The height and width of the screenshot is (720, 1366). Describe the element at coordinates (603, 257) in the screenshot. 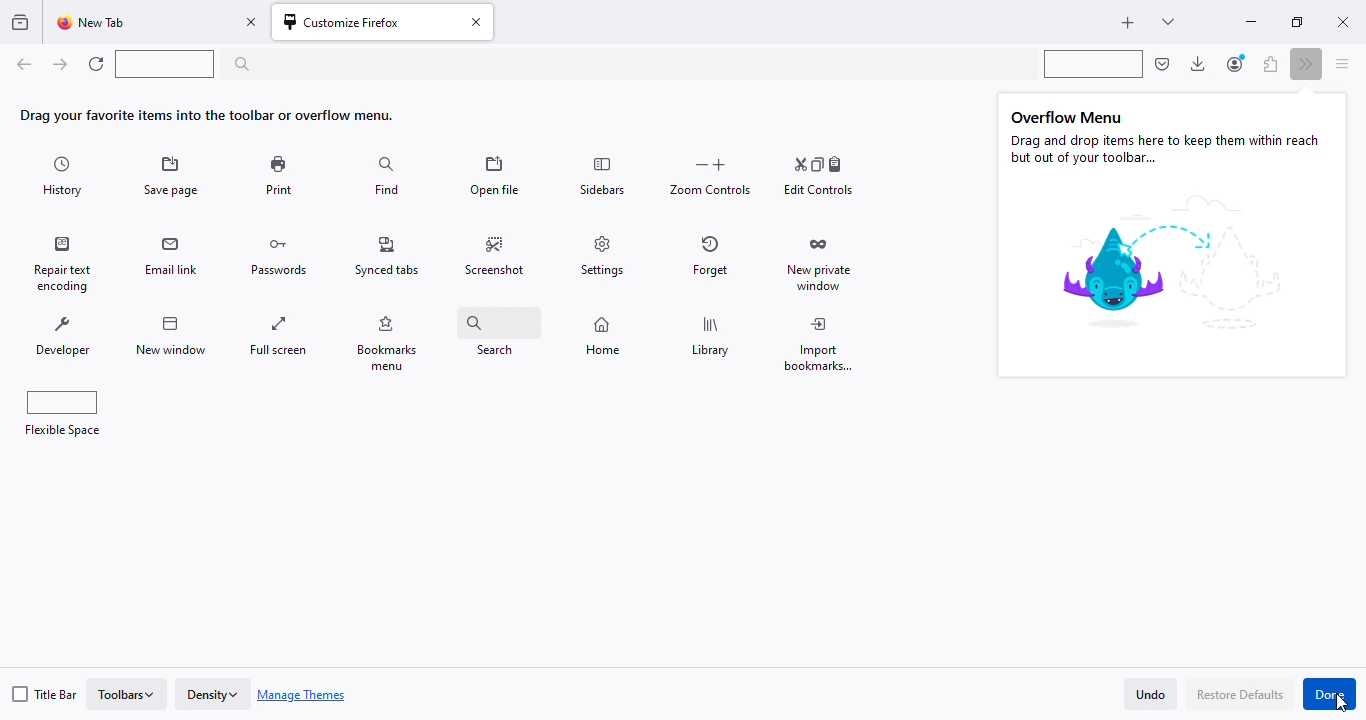

I see `settings` at that location.